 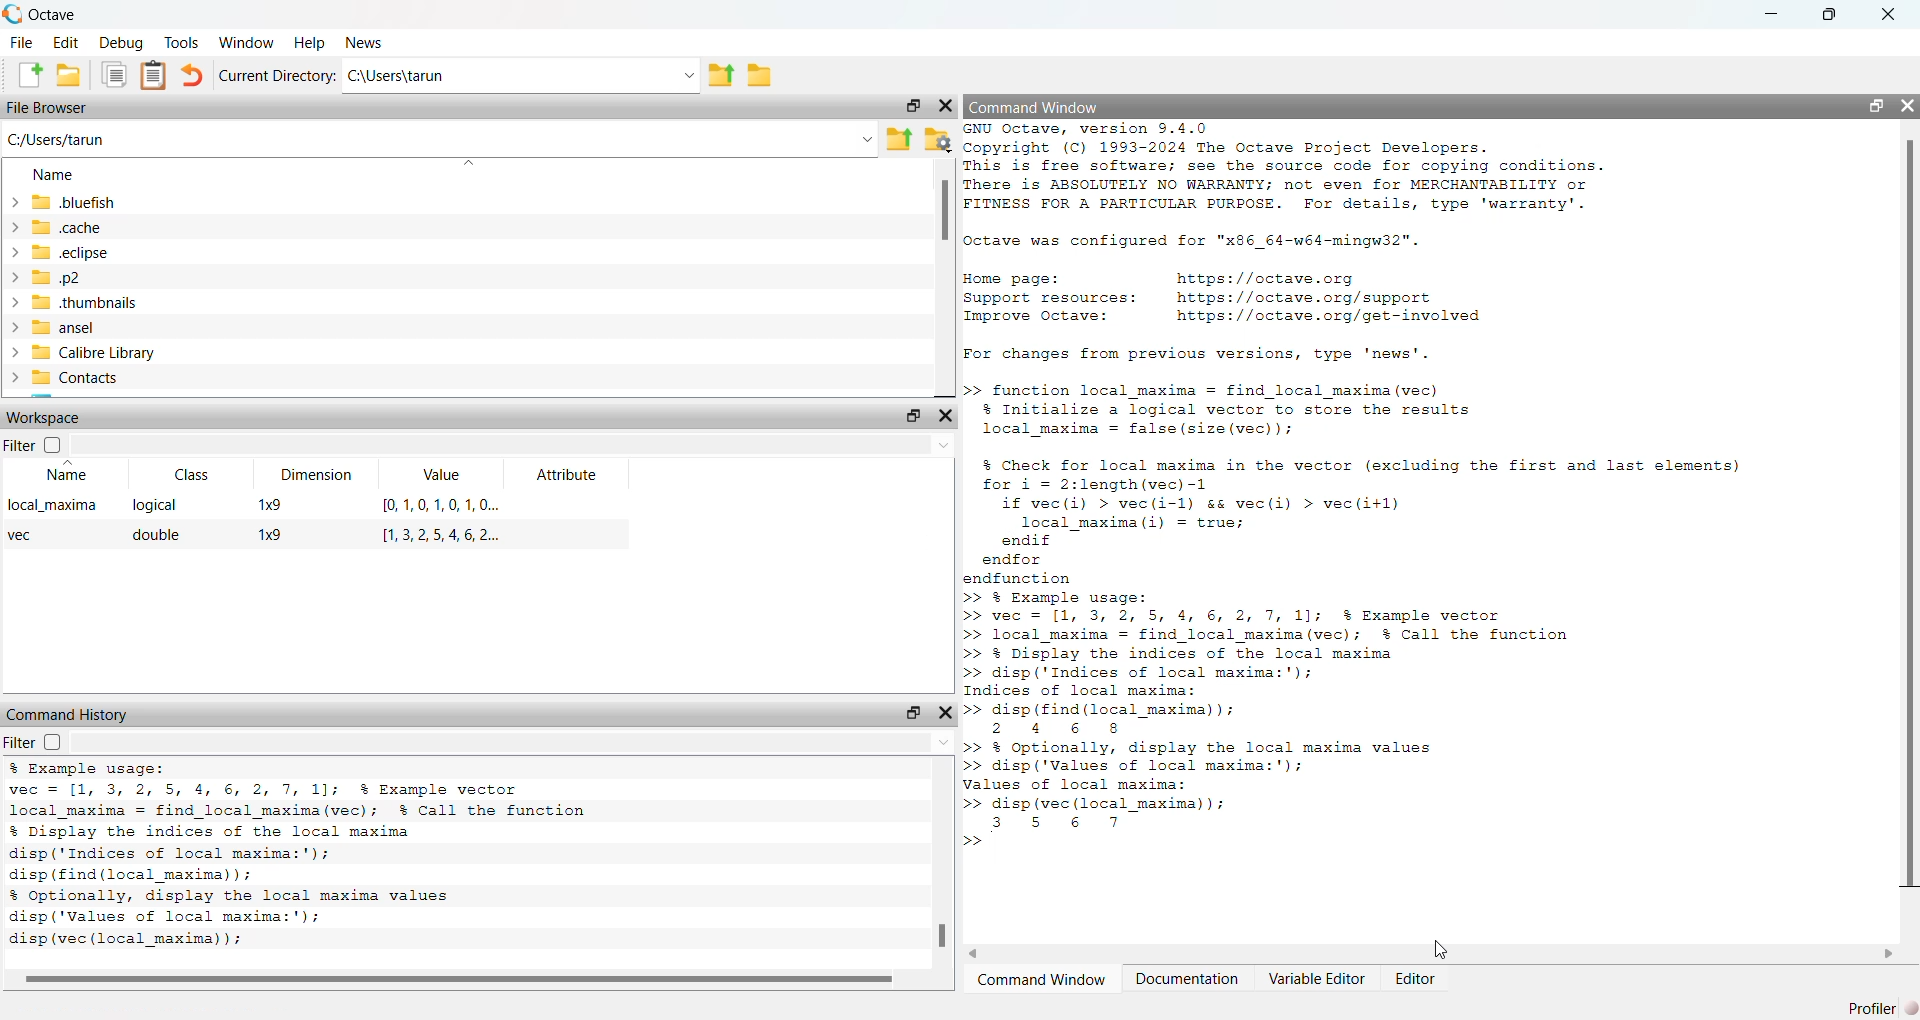 I want to click on GNU Octave, version 35.4.0
Copyright (C) 1993-2024 The Octave Project Developers.

This is free software; see the source code for copying conditions.
There is ABSOLUTELY NO WARRANTY; not even for MERCHANTABILITY or
FITNESS FOR A PARTICULAR PURPOSE. For details, type 'warranty'.
Octave was configured for "x86_64-w64-mingw32".

Home page: https://octave.org

Support resources:  https://octave.org/support

Improve Octave: https://octave.org/get-involved

For changes from previous versions, type 'news’'., so click(x=1295, y=245).